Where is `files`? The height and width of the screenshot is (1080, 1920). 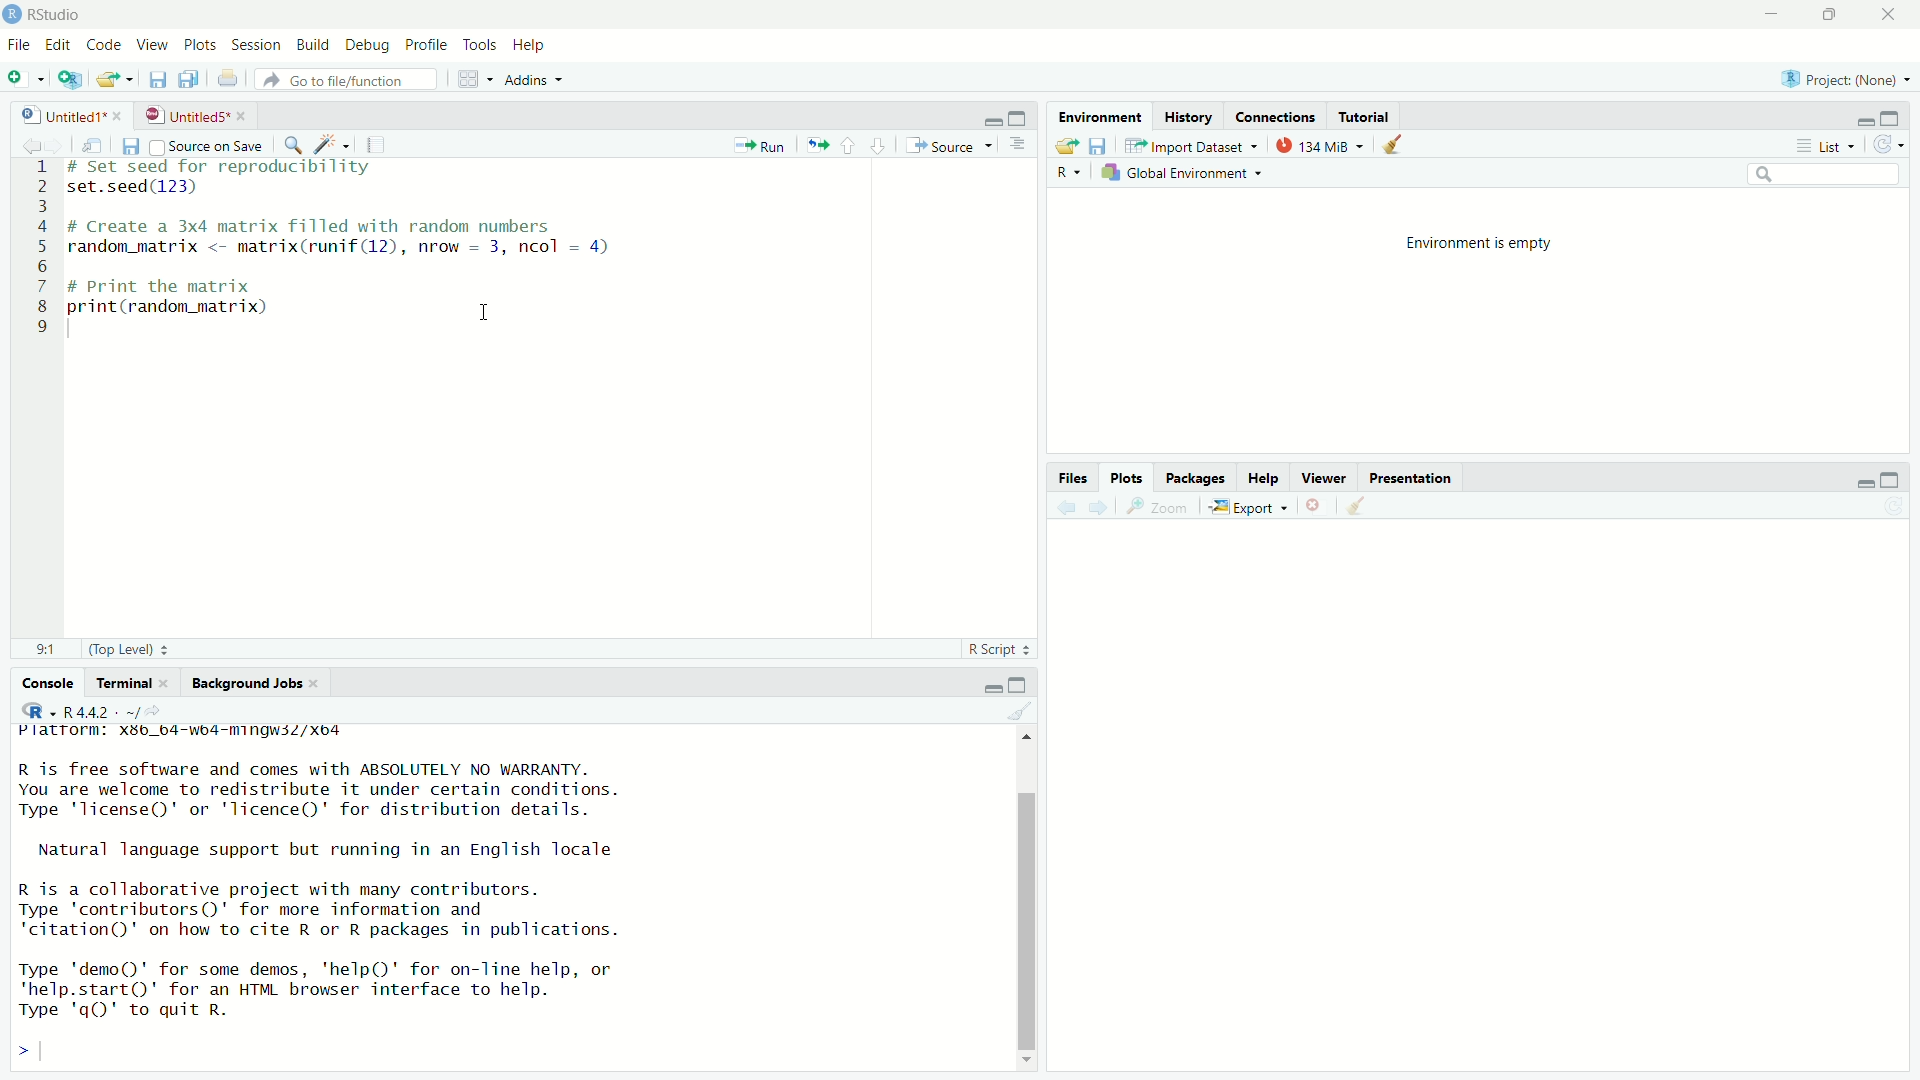
files is located at coordinates (153, 79).